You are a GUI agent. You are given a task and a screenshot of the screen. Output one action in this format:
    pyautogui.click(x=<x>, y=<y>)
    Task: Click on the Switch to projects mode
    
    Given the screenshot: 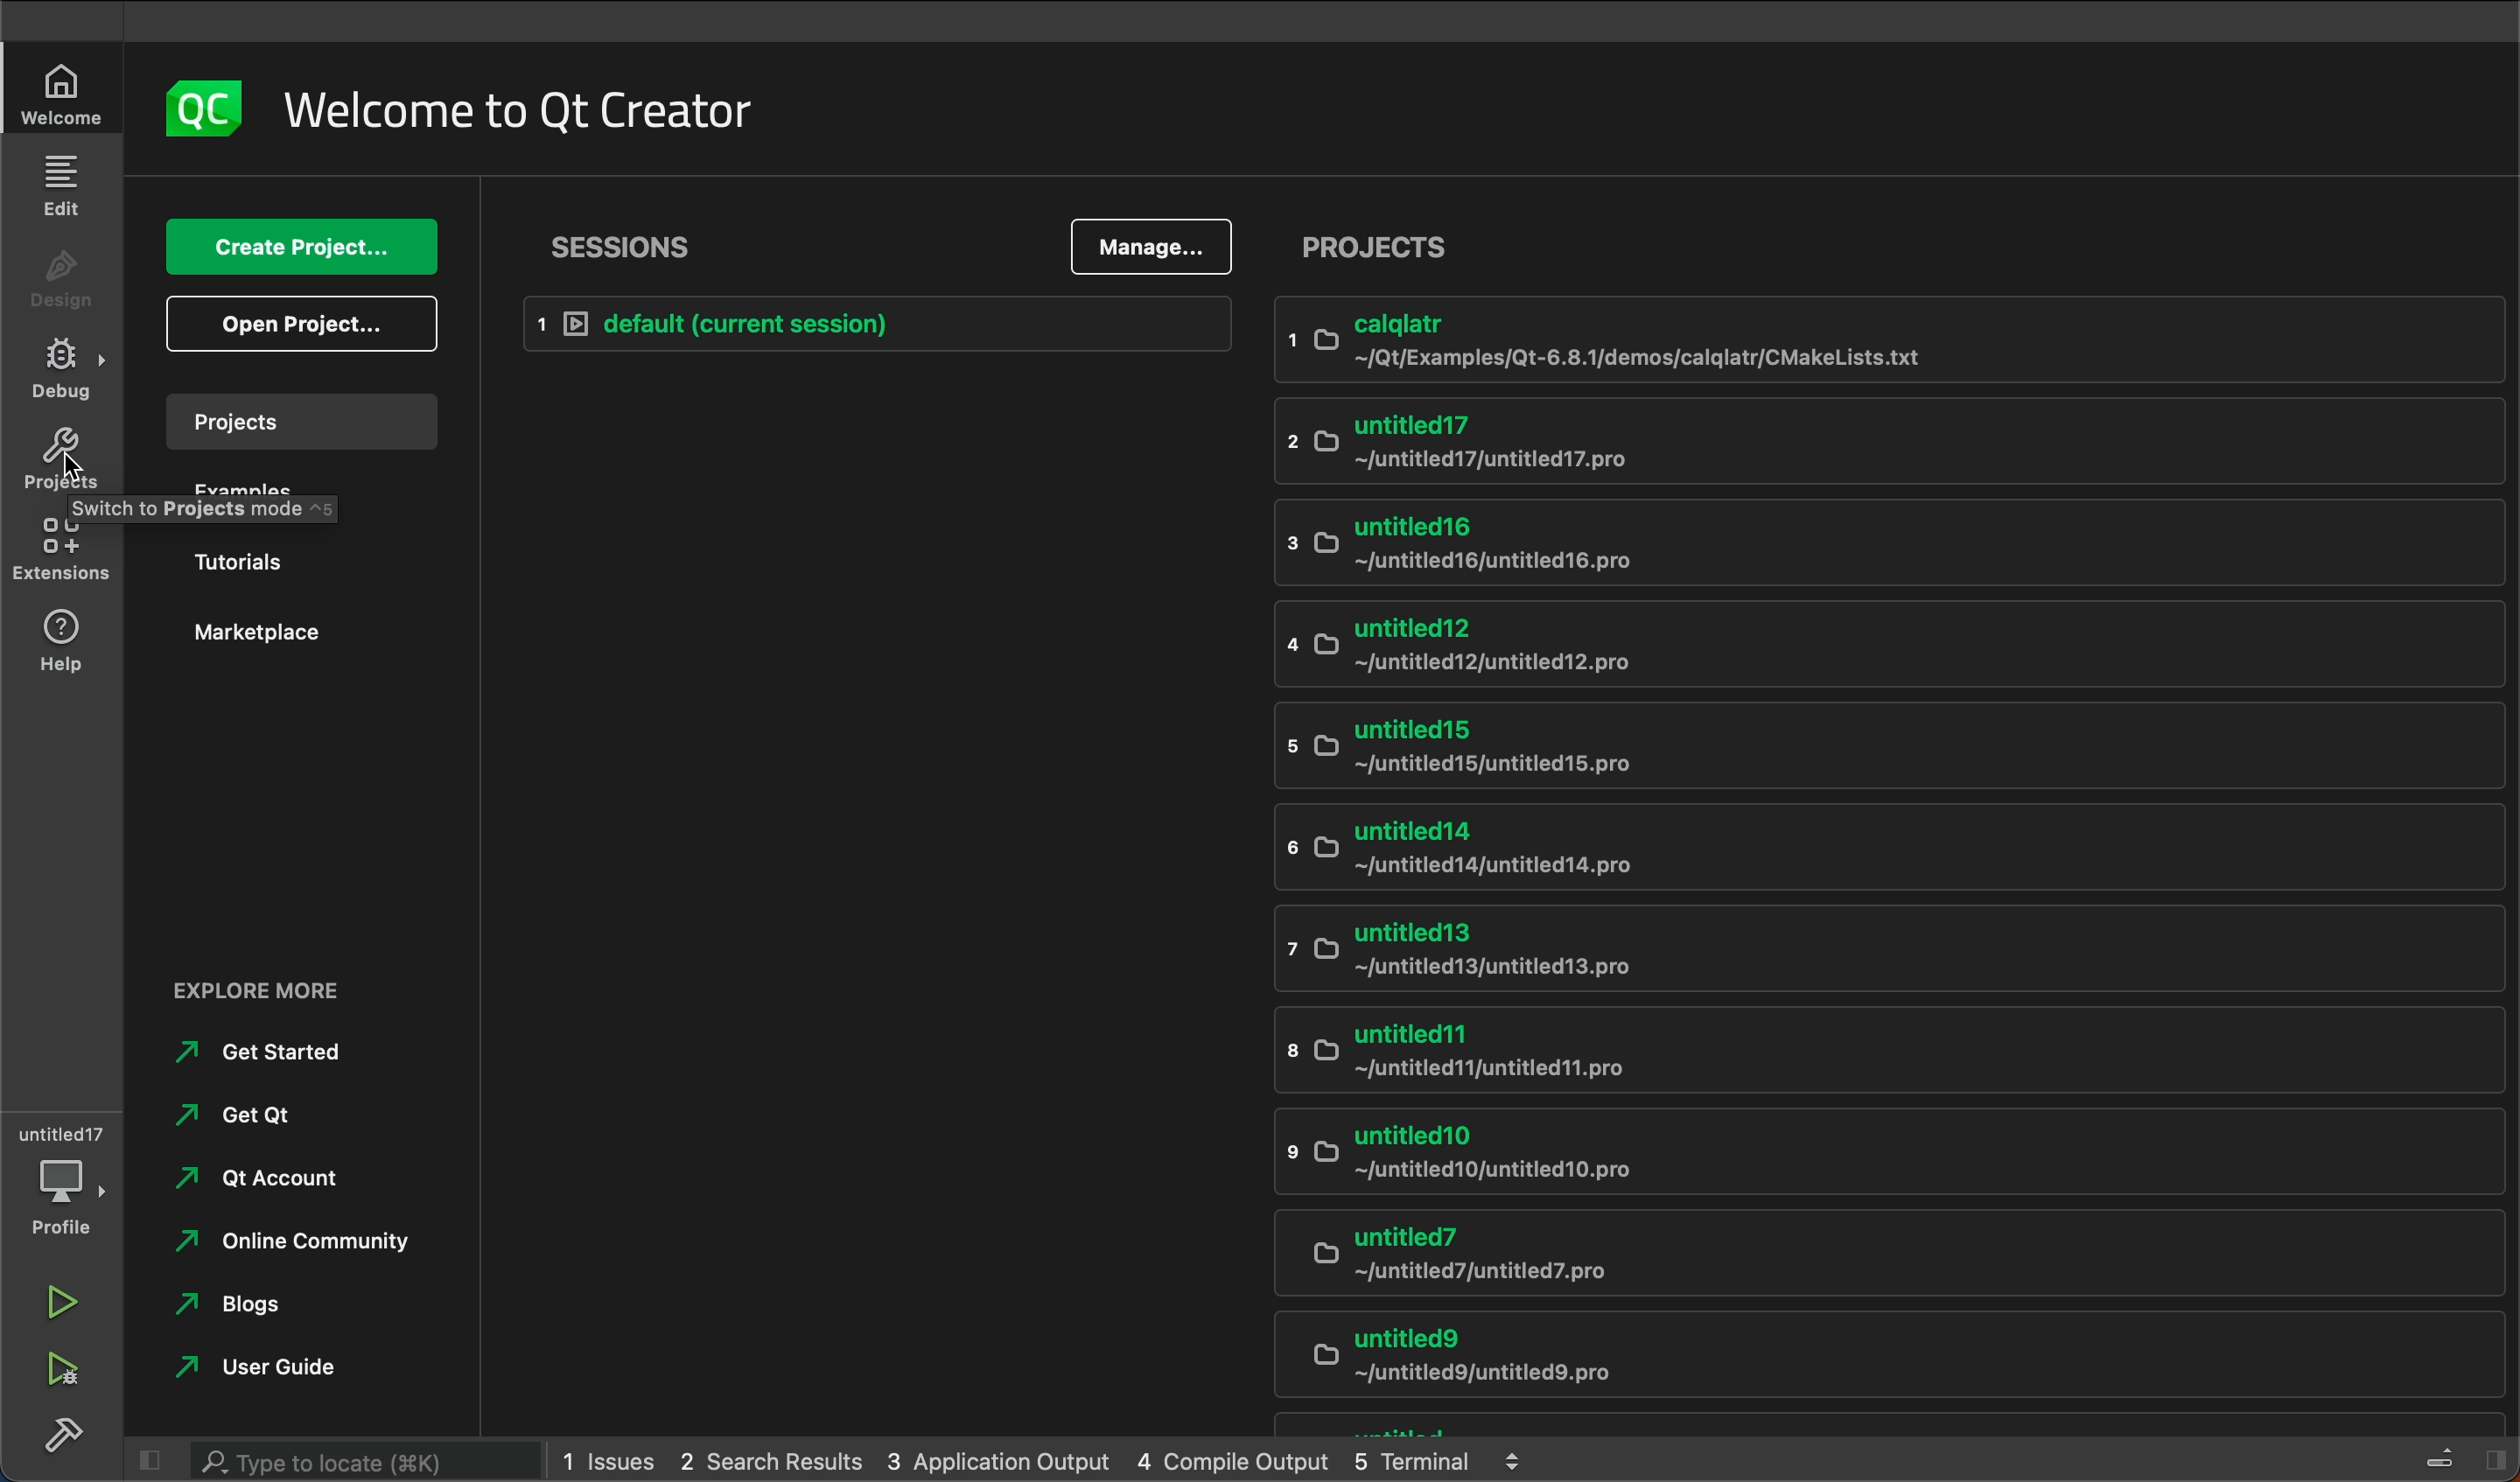 What is the action you would take?
    pyautogui.click(x=190, y=509)
    